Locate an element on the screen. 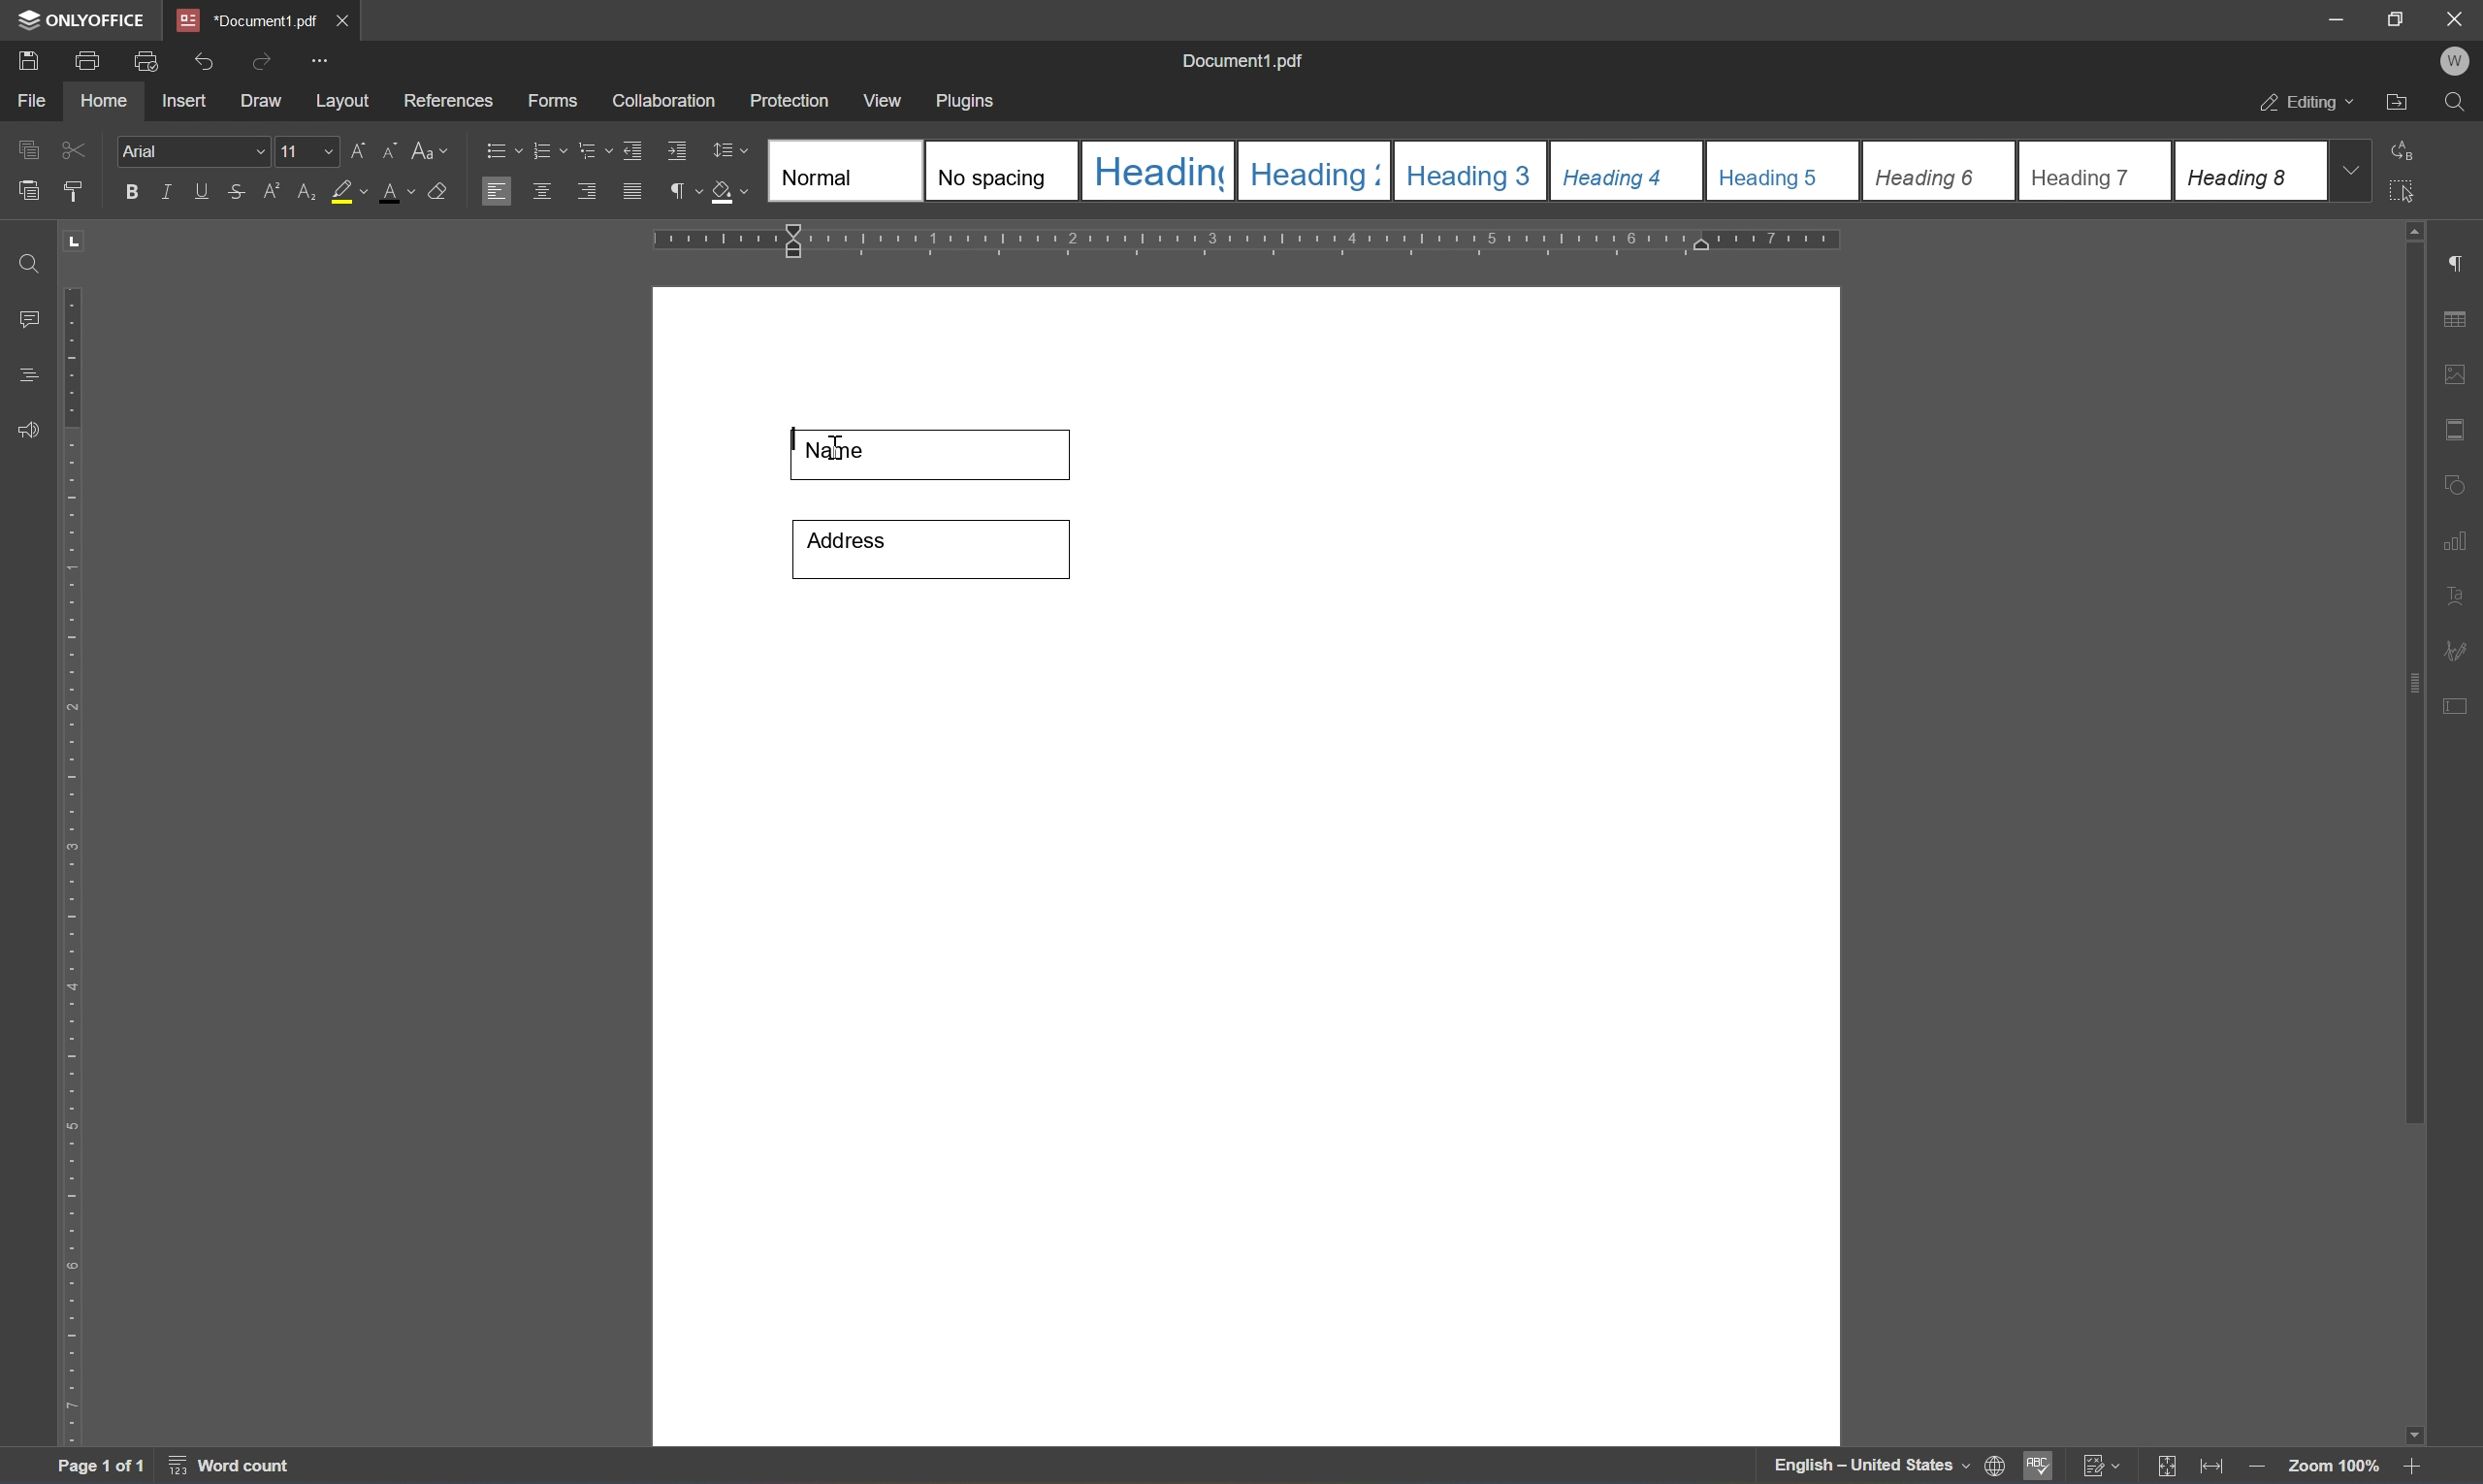 The height and width of the screenshot is (1484, 2483). zoom out is located at coordinates (2418, 1467).